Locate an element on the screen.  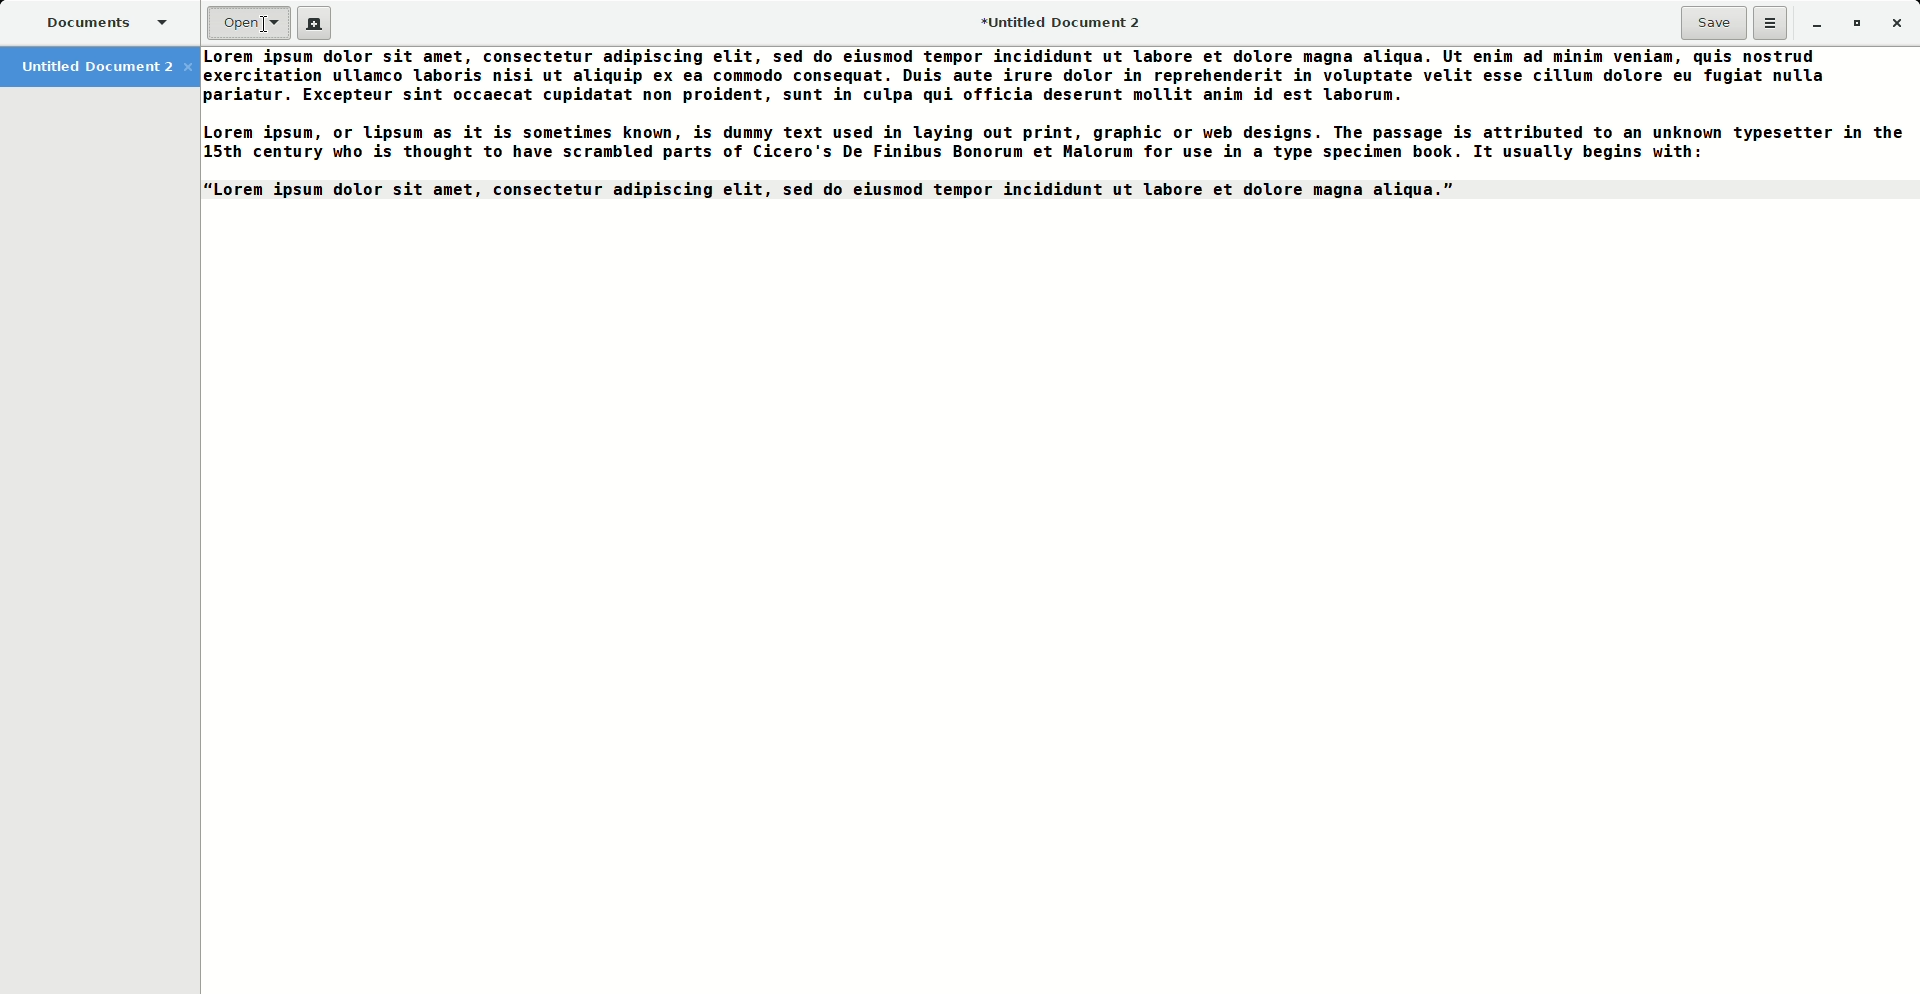
Text is located at coordinates (1058, 131).